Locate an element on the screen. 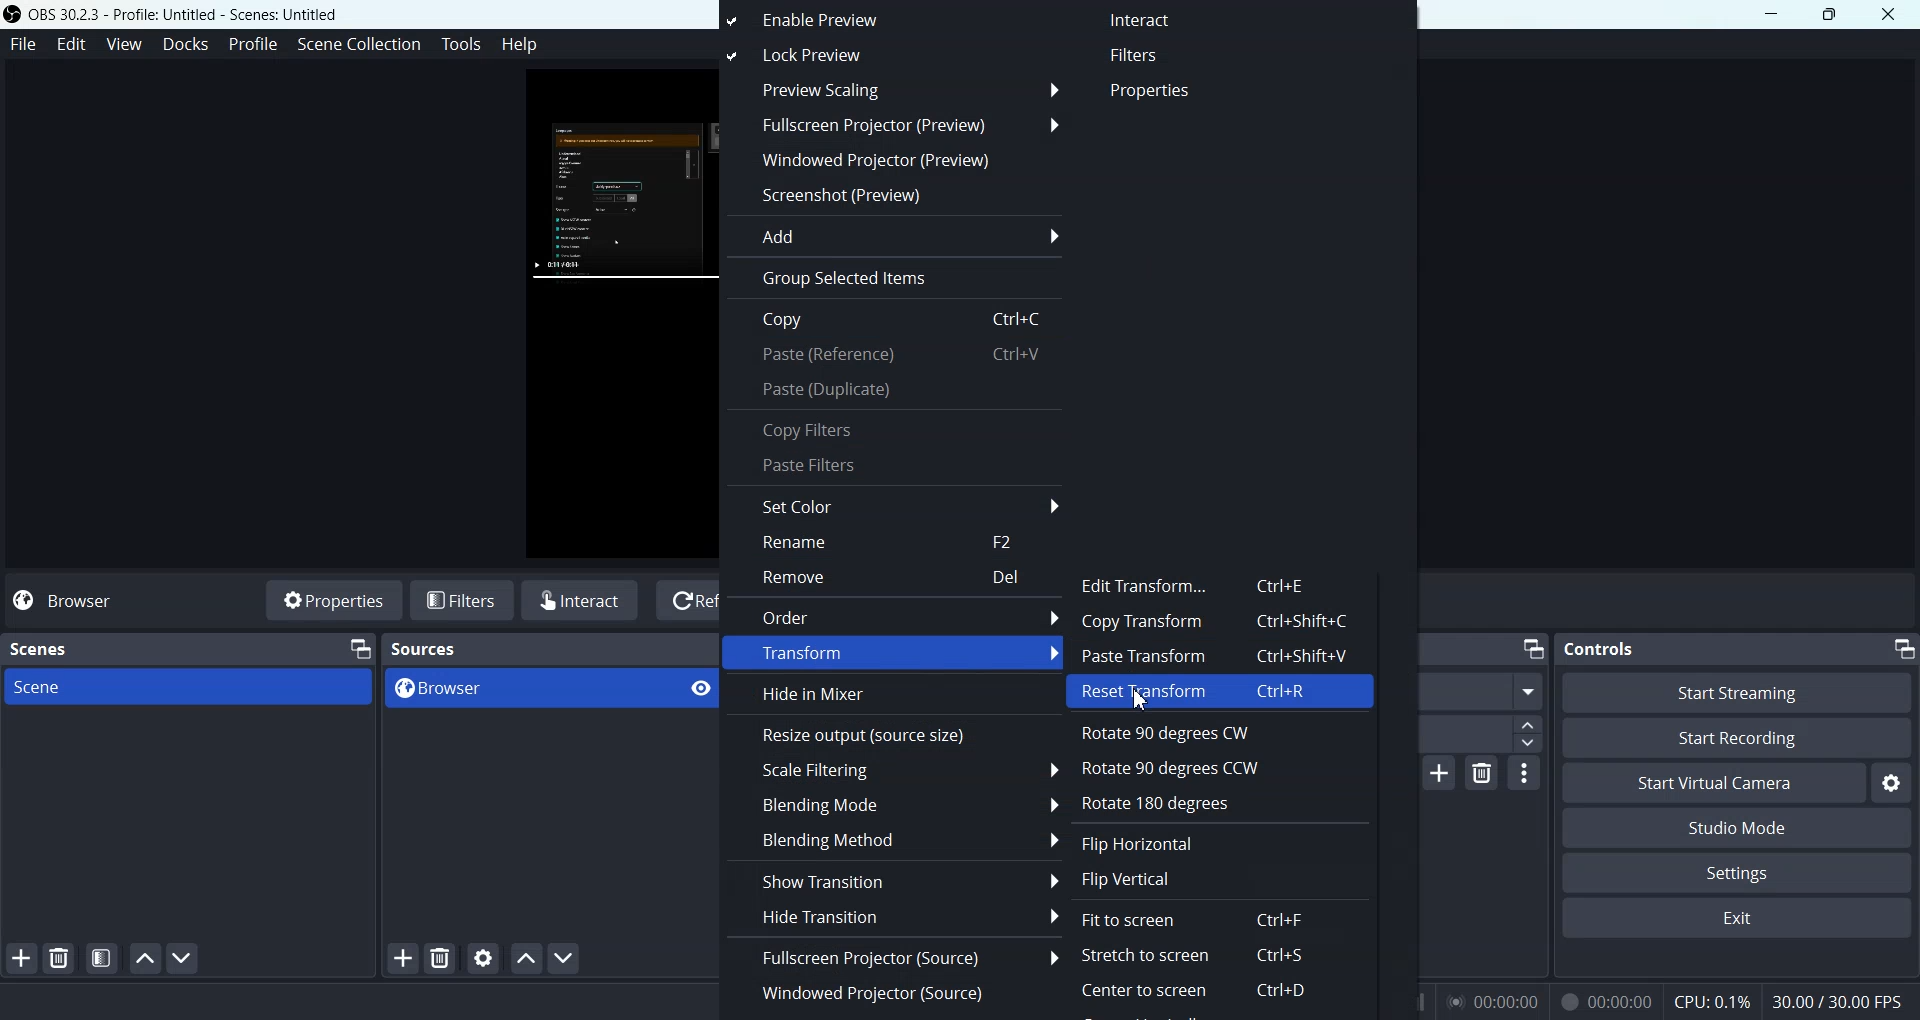 The image size is (1920, 1020). Fullscreen Projector (preview) is located at coordinates (891, 125).